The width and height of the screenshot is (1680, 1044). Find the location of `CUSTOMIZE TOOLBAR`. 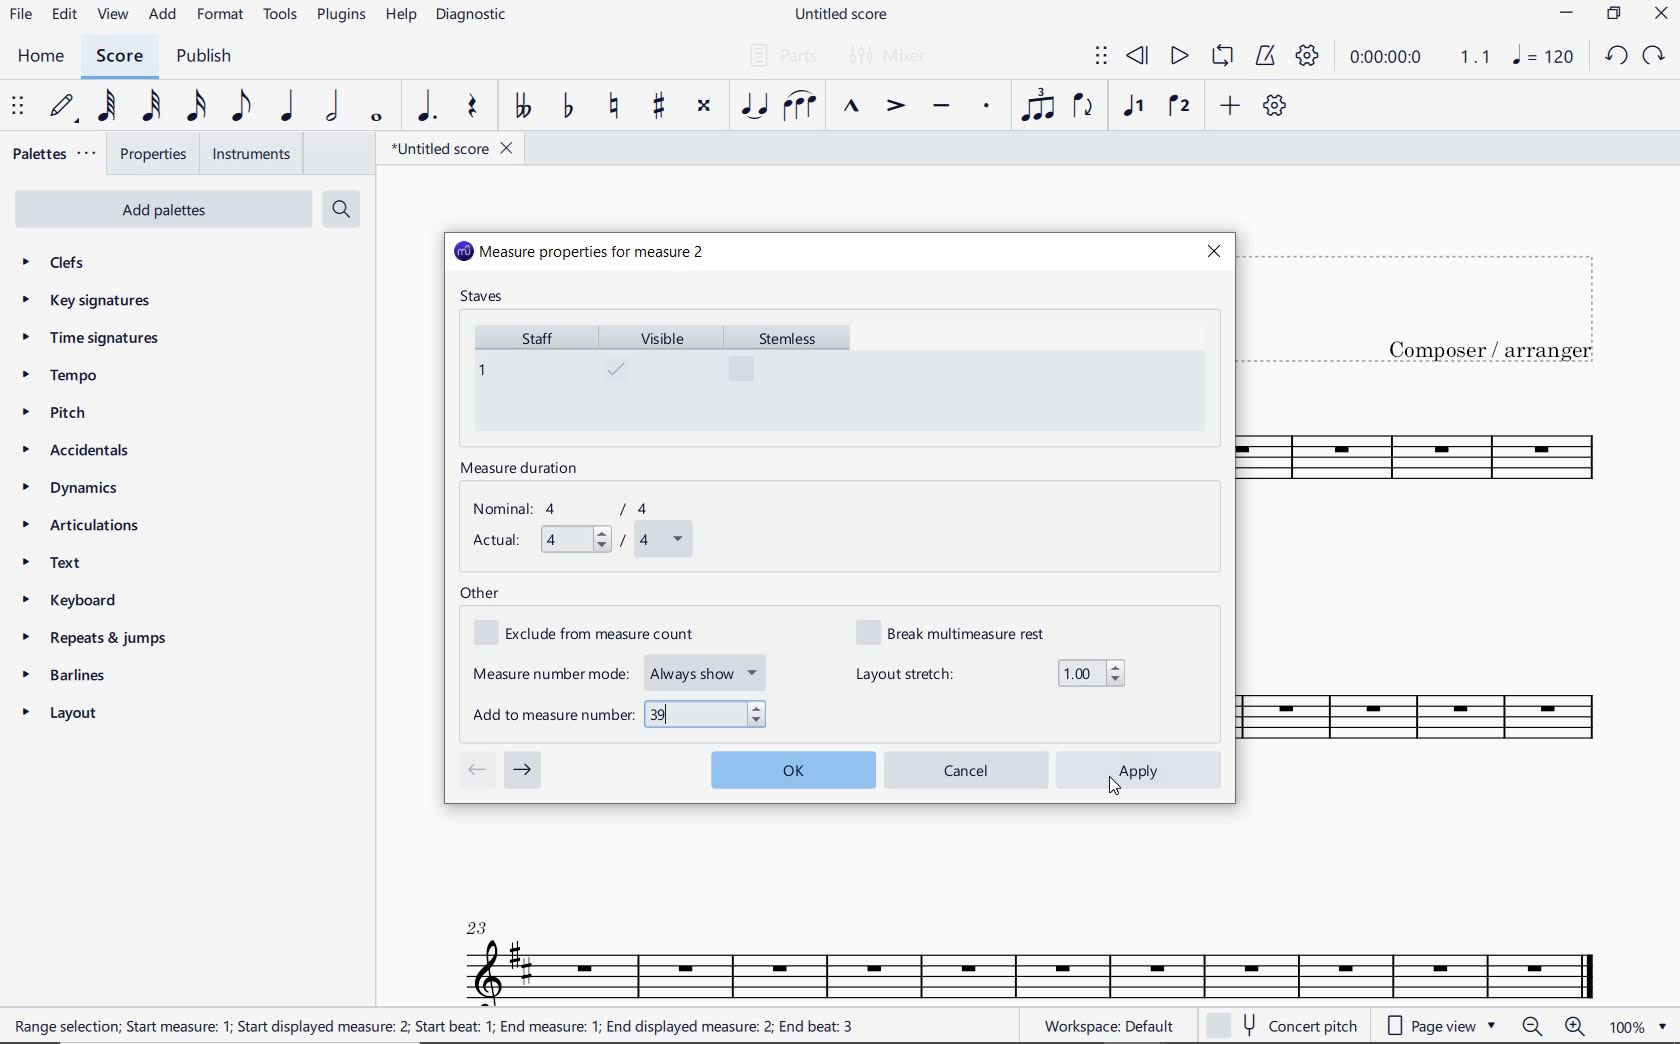

CUSTOMIZE TOOLBAR is located at coordinates (1275, 106).